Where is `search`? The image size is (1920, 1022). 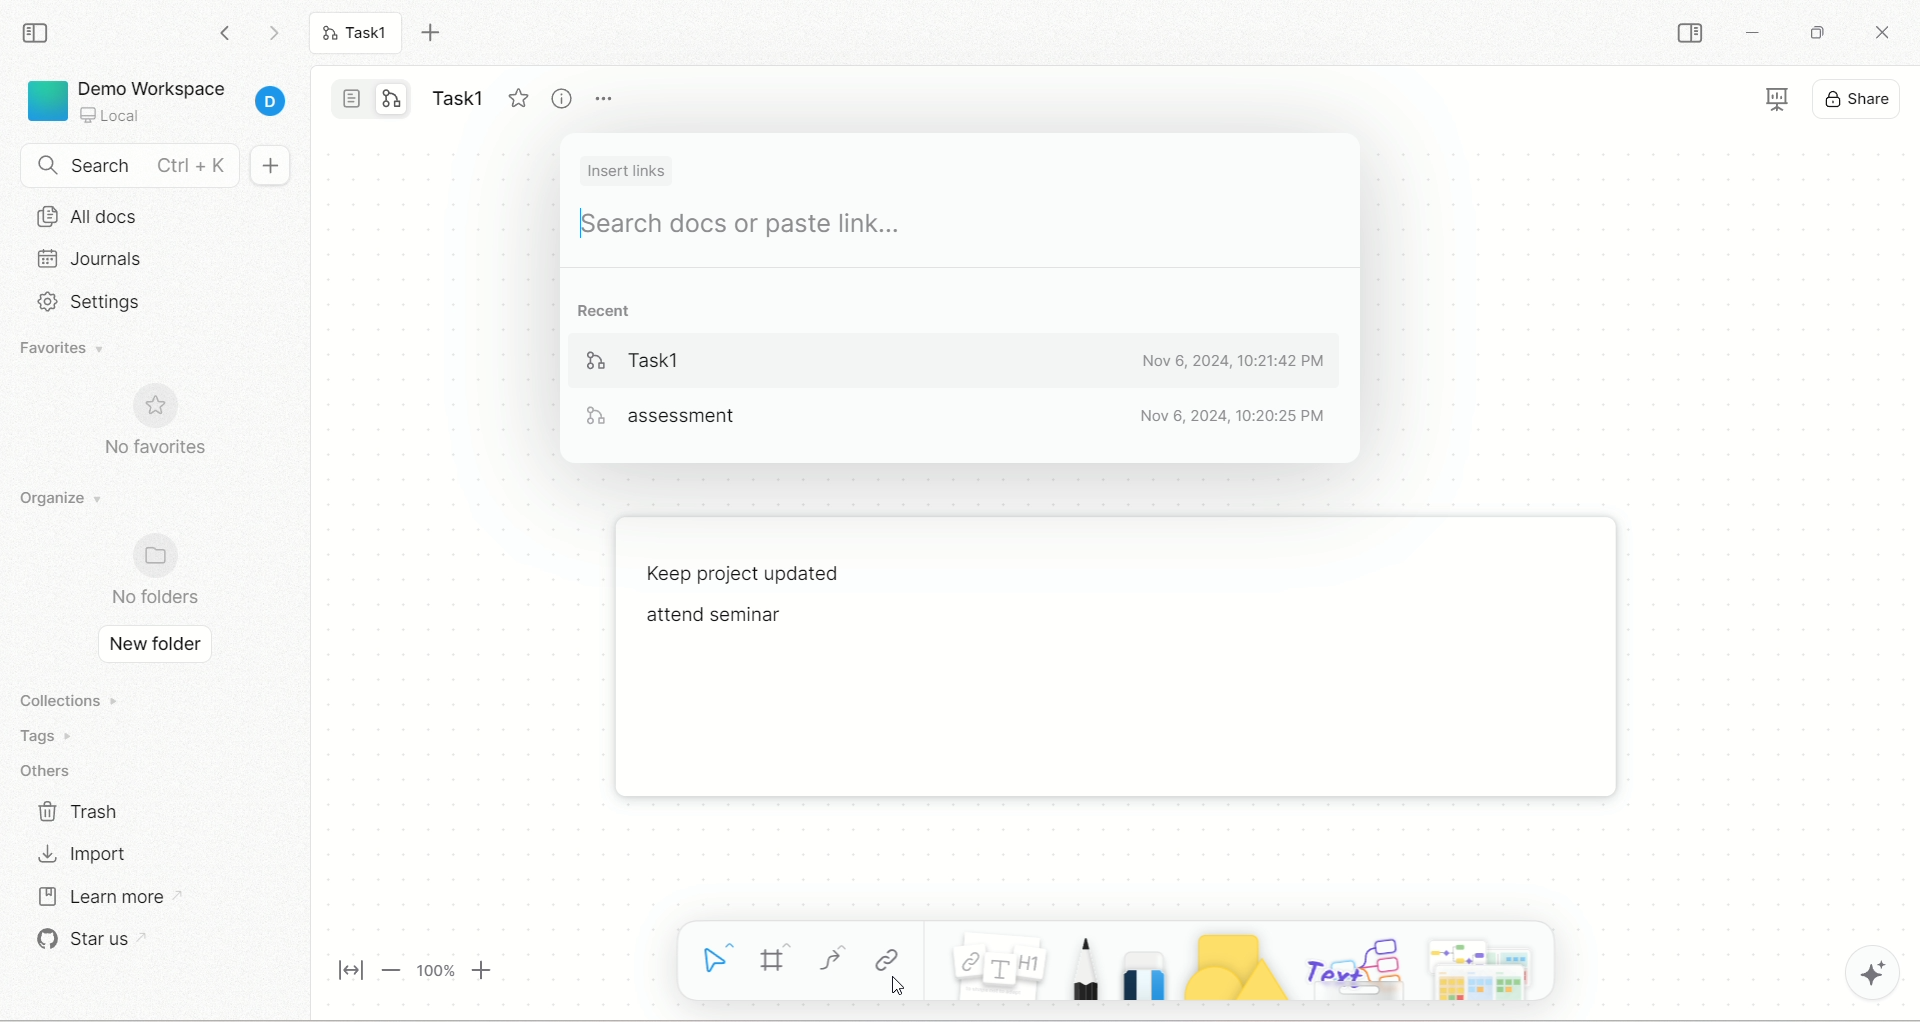 search is located at coordinates (130, 166).